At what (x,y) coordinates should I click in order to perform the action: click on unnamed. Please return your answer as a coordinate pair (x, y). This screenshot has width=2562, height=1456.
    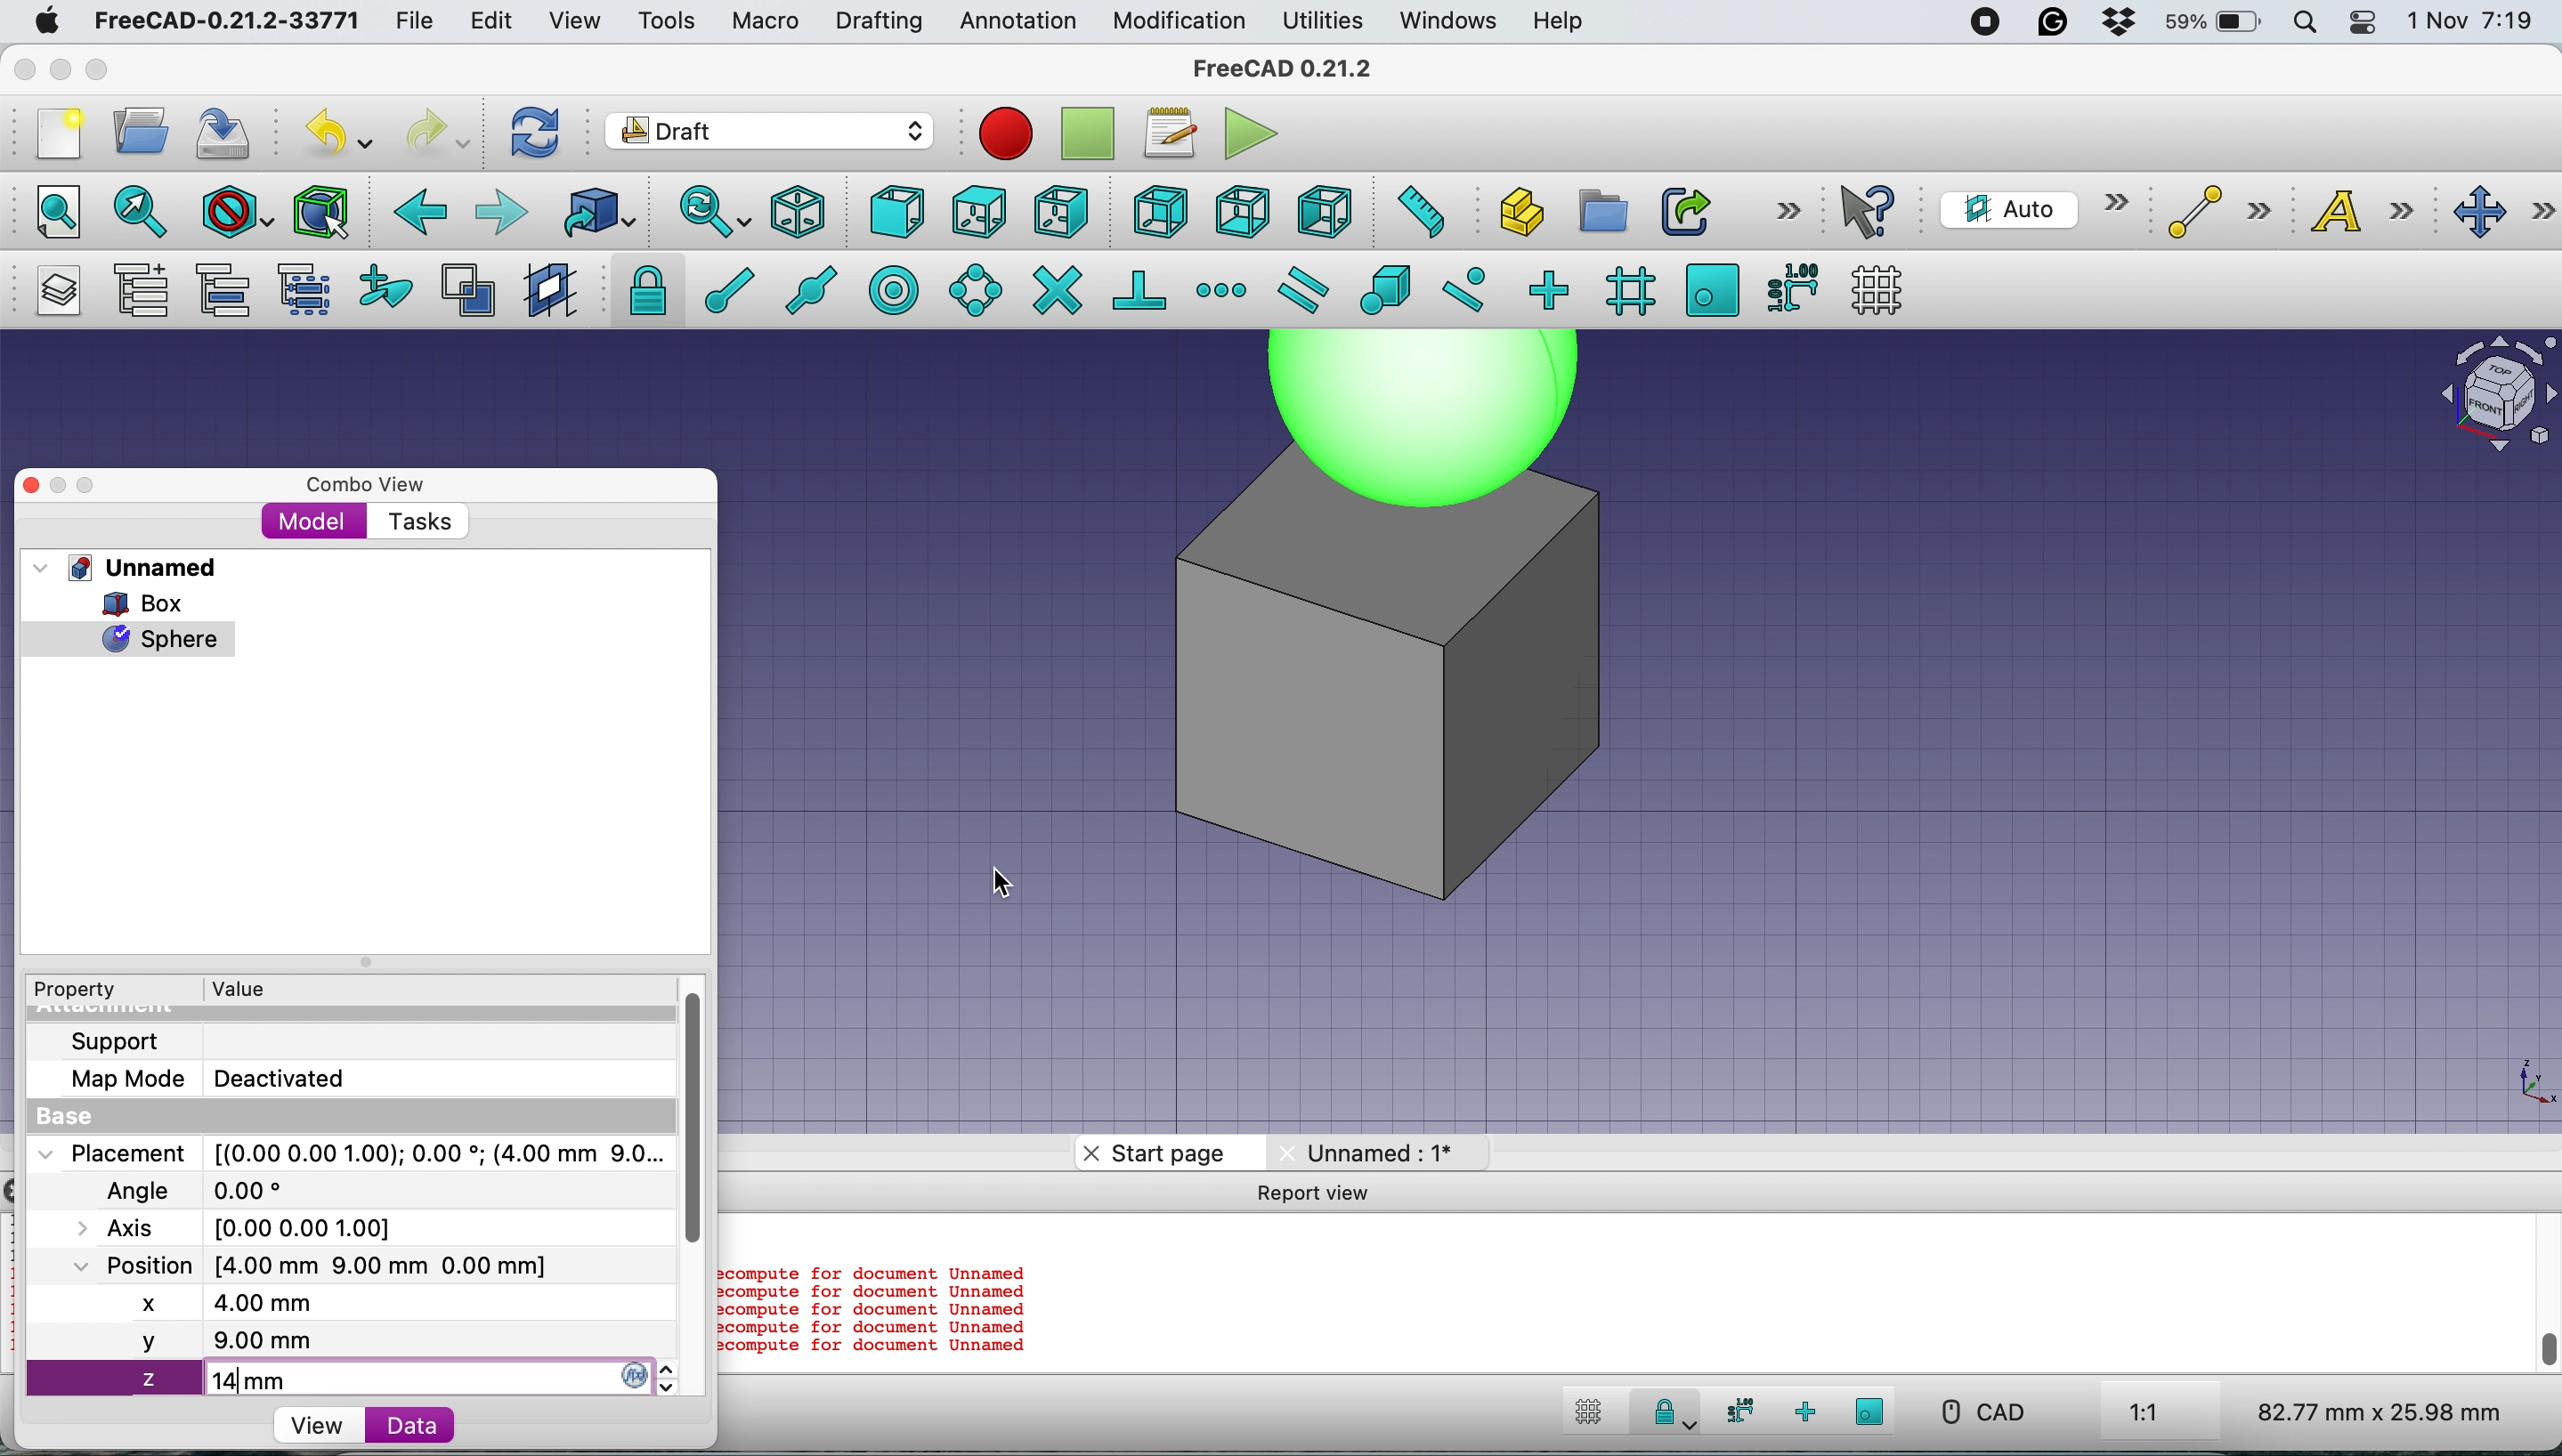
    Looking at the image, I should click on (1377, 1152).